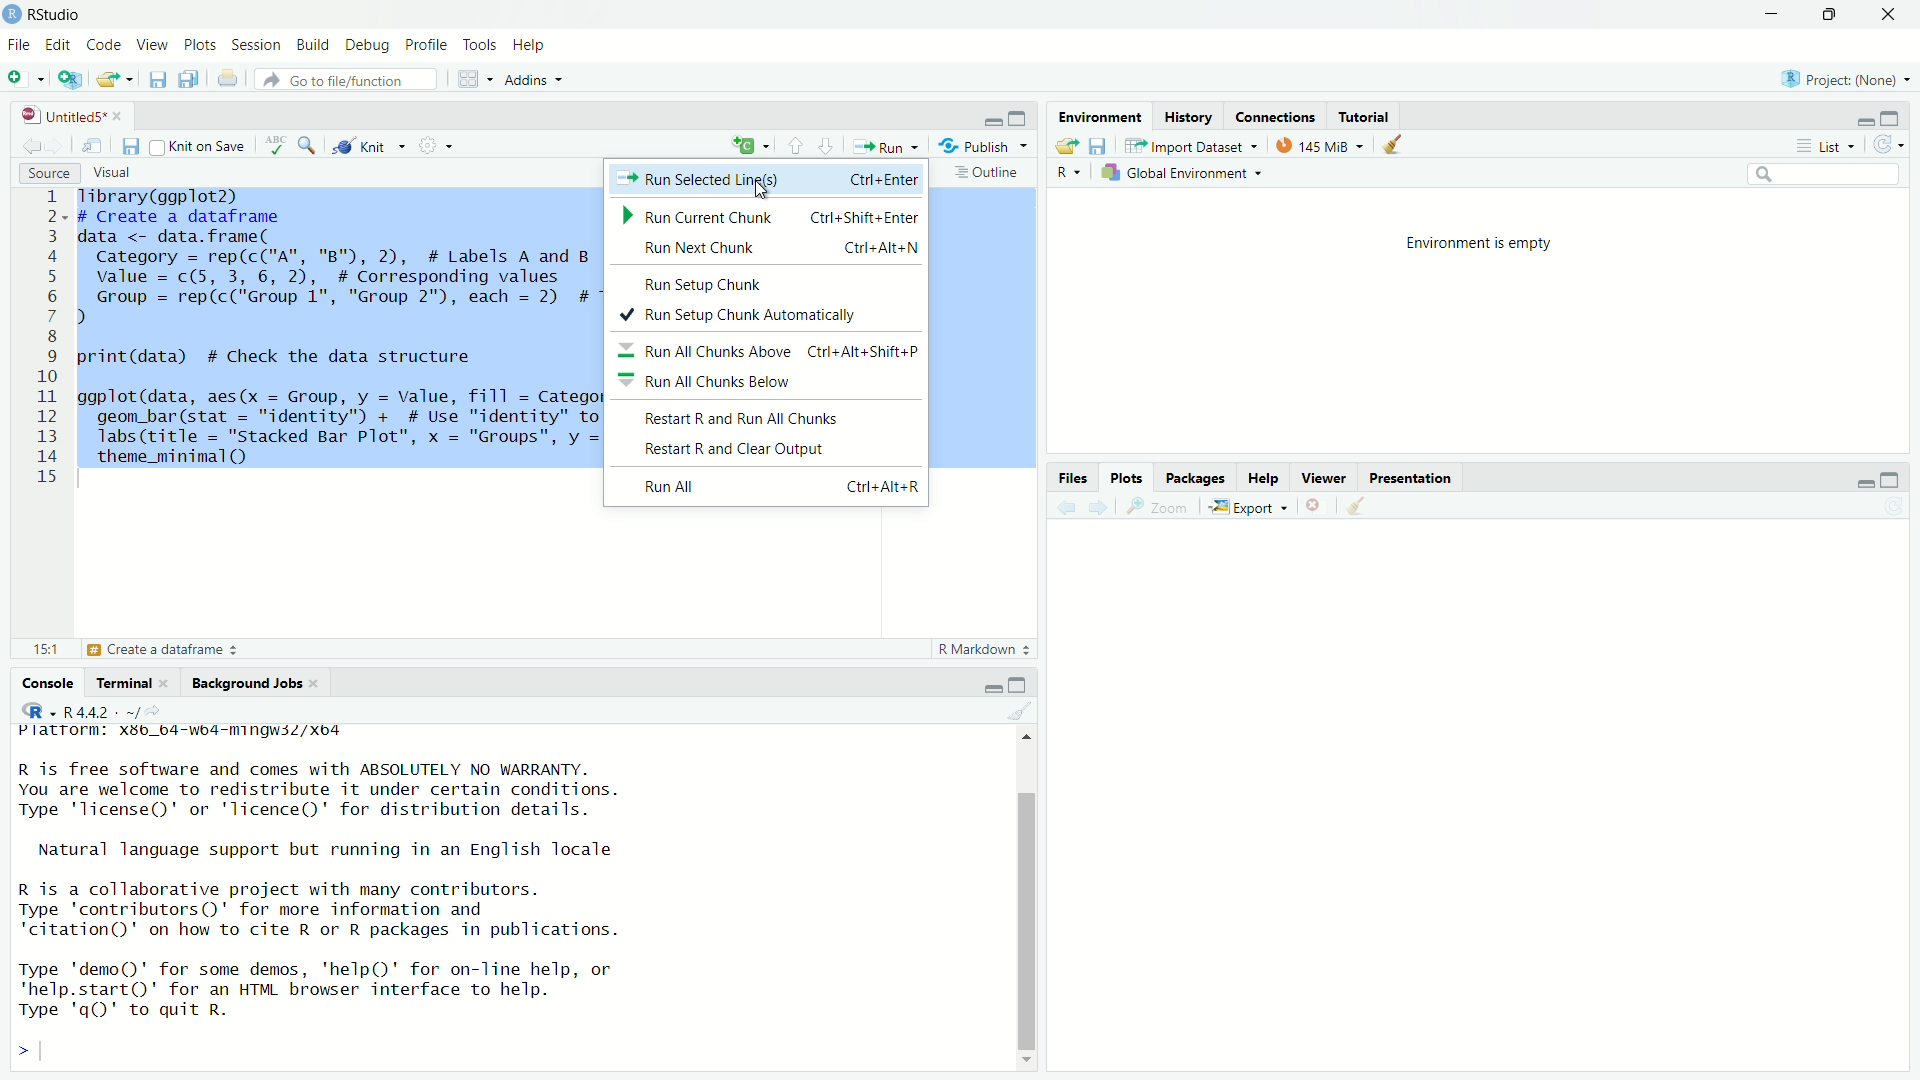 Image resolution: width=1920 pixels, height=1080 pixels. Describe the element at coordinates (307, 143) in the screenshot. I see `Find/Replace` at that location.